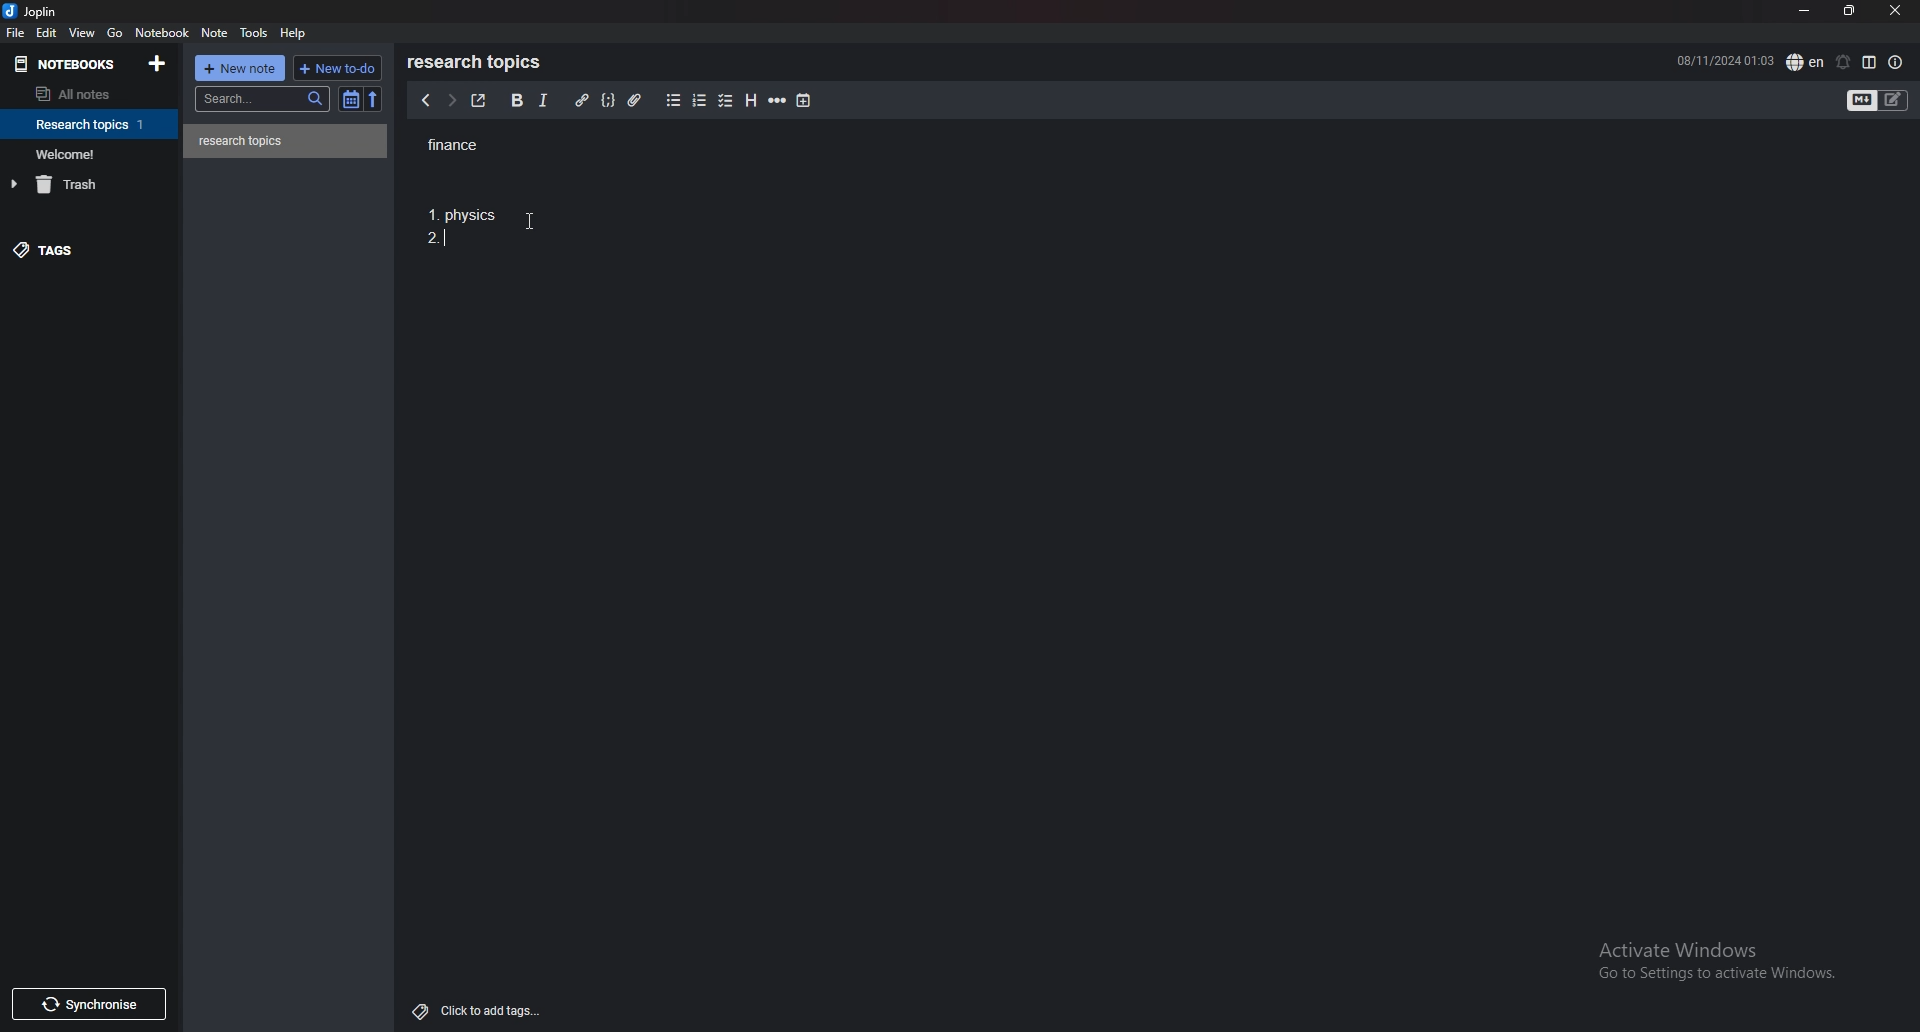  I want to click on  finance, so click(476, 143).